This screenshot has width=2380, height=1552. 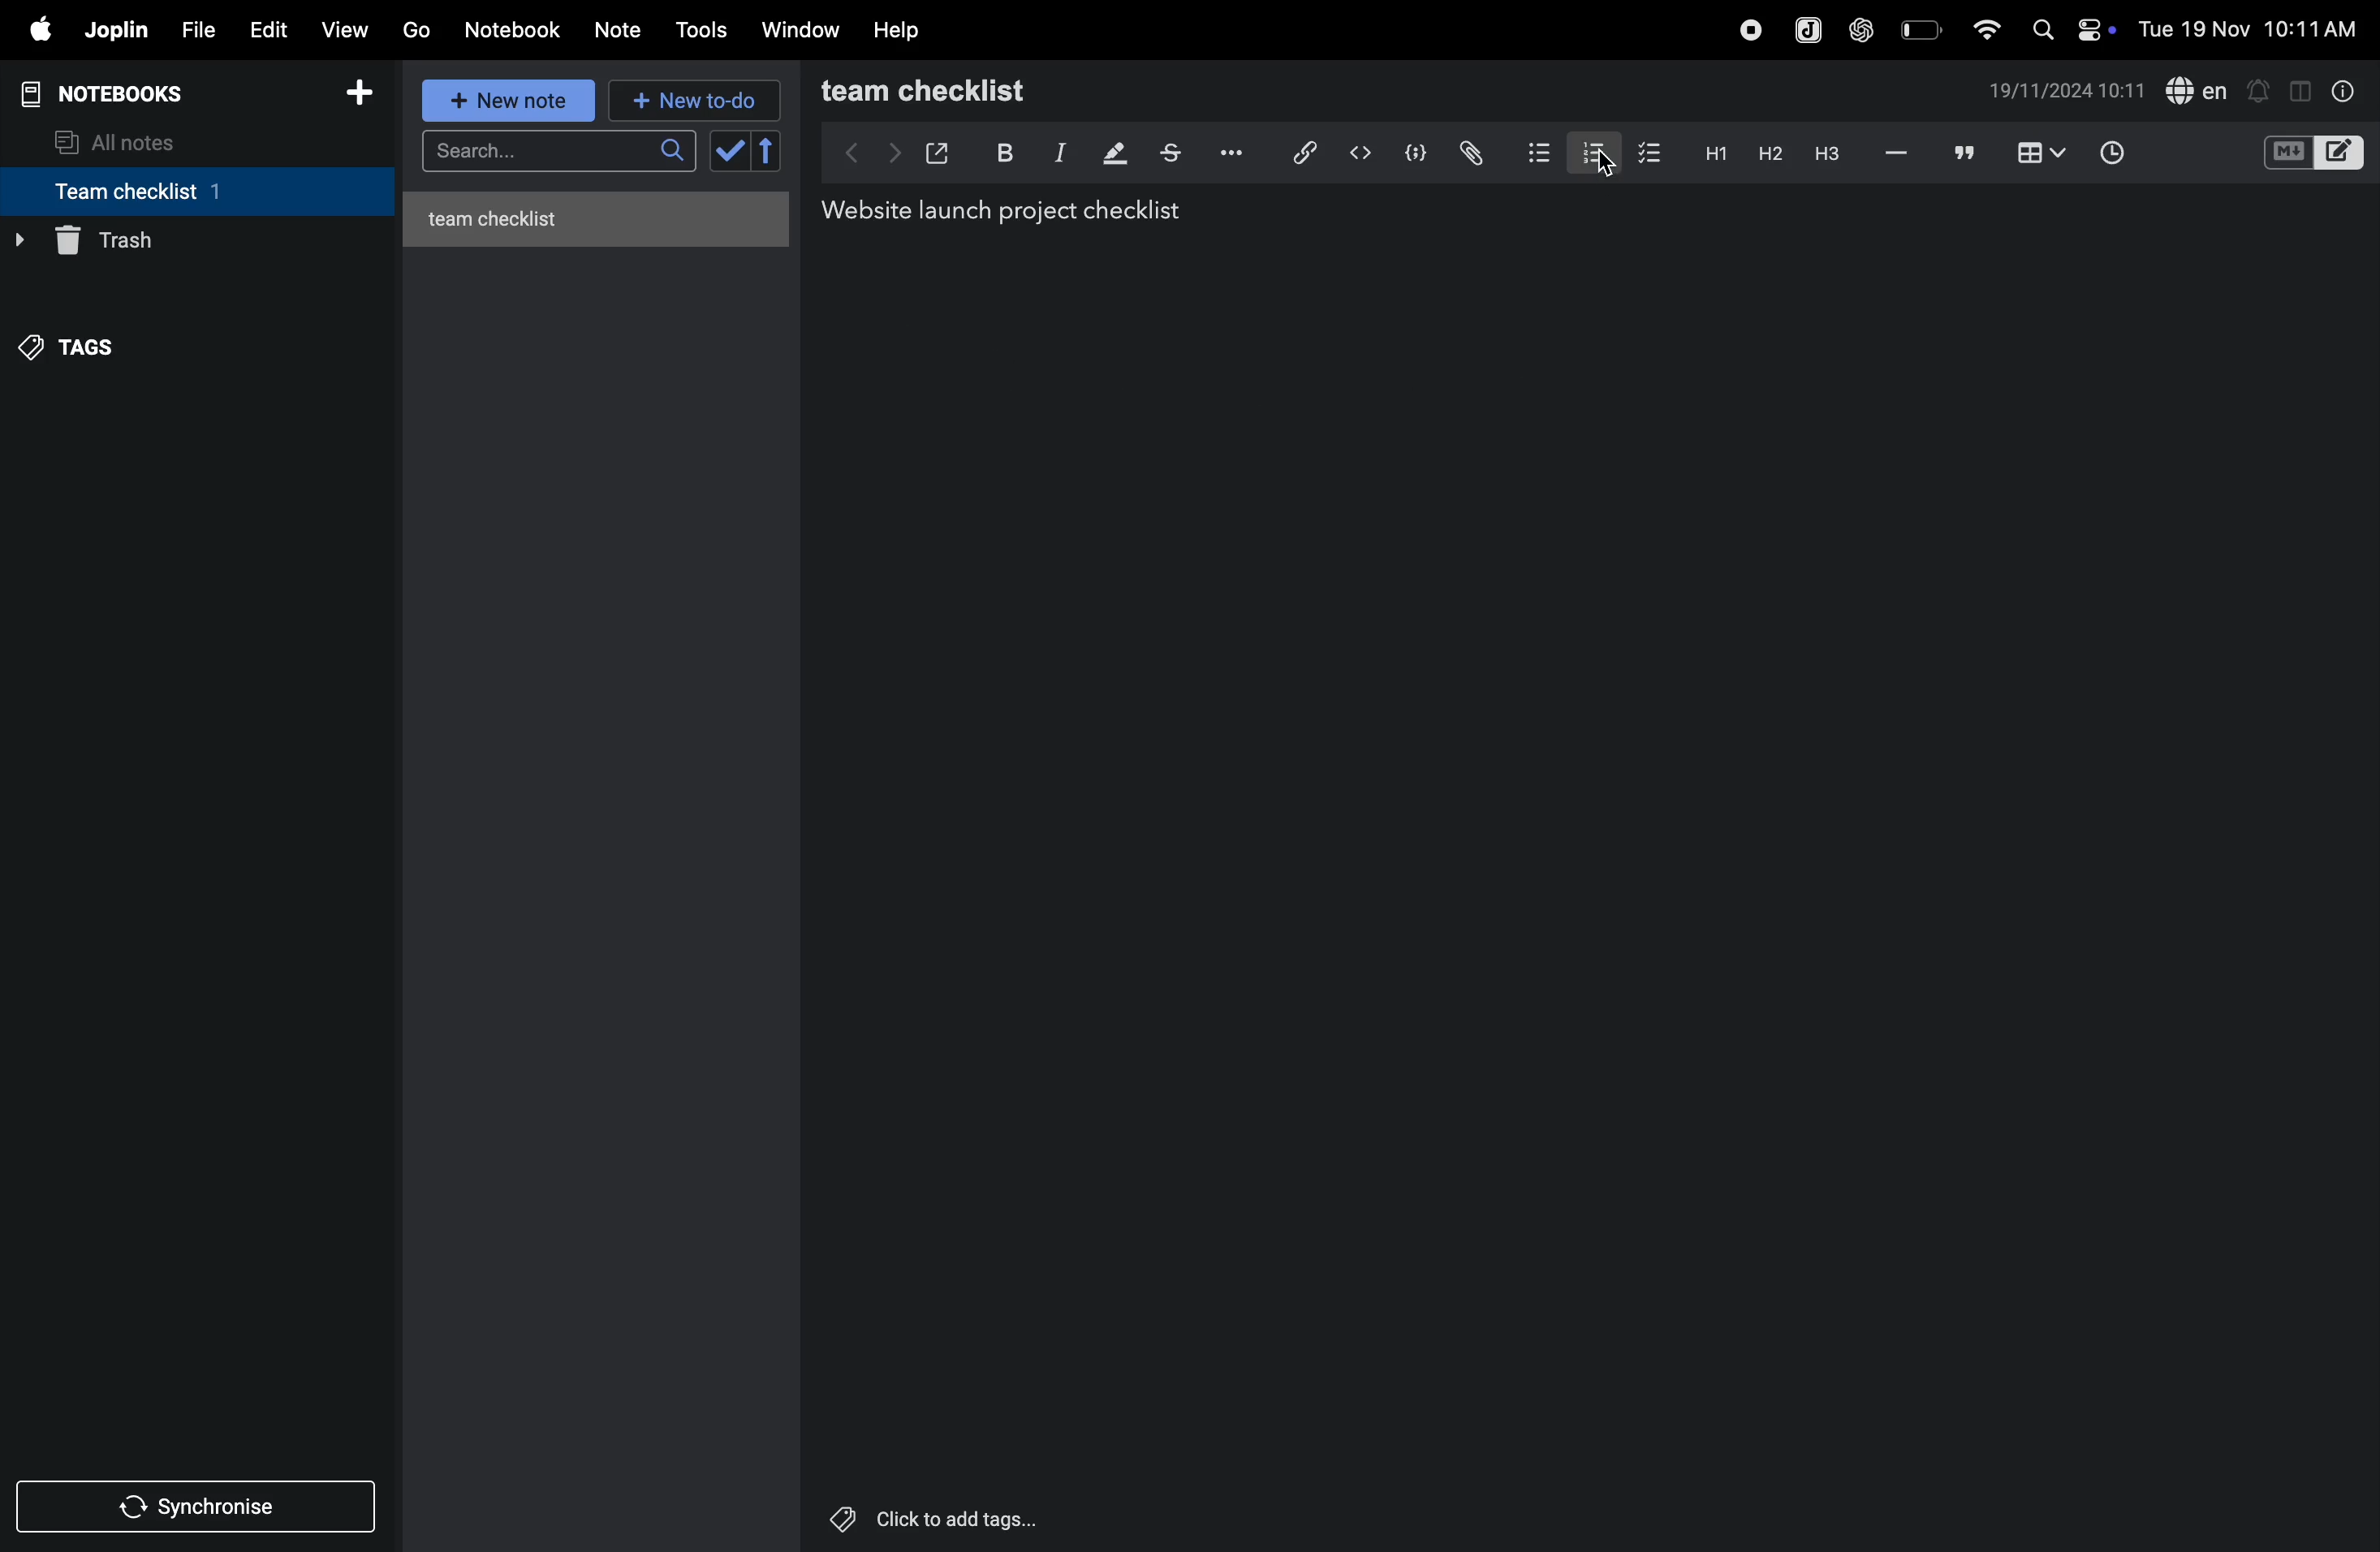 What do you see at coordinates (691, 101) in the screenshot?
I see `new to d0` at bounding box center [691, 101].